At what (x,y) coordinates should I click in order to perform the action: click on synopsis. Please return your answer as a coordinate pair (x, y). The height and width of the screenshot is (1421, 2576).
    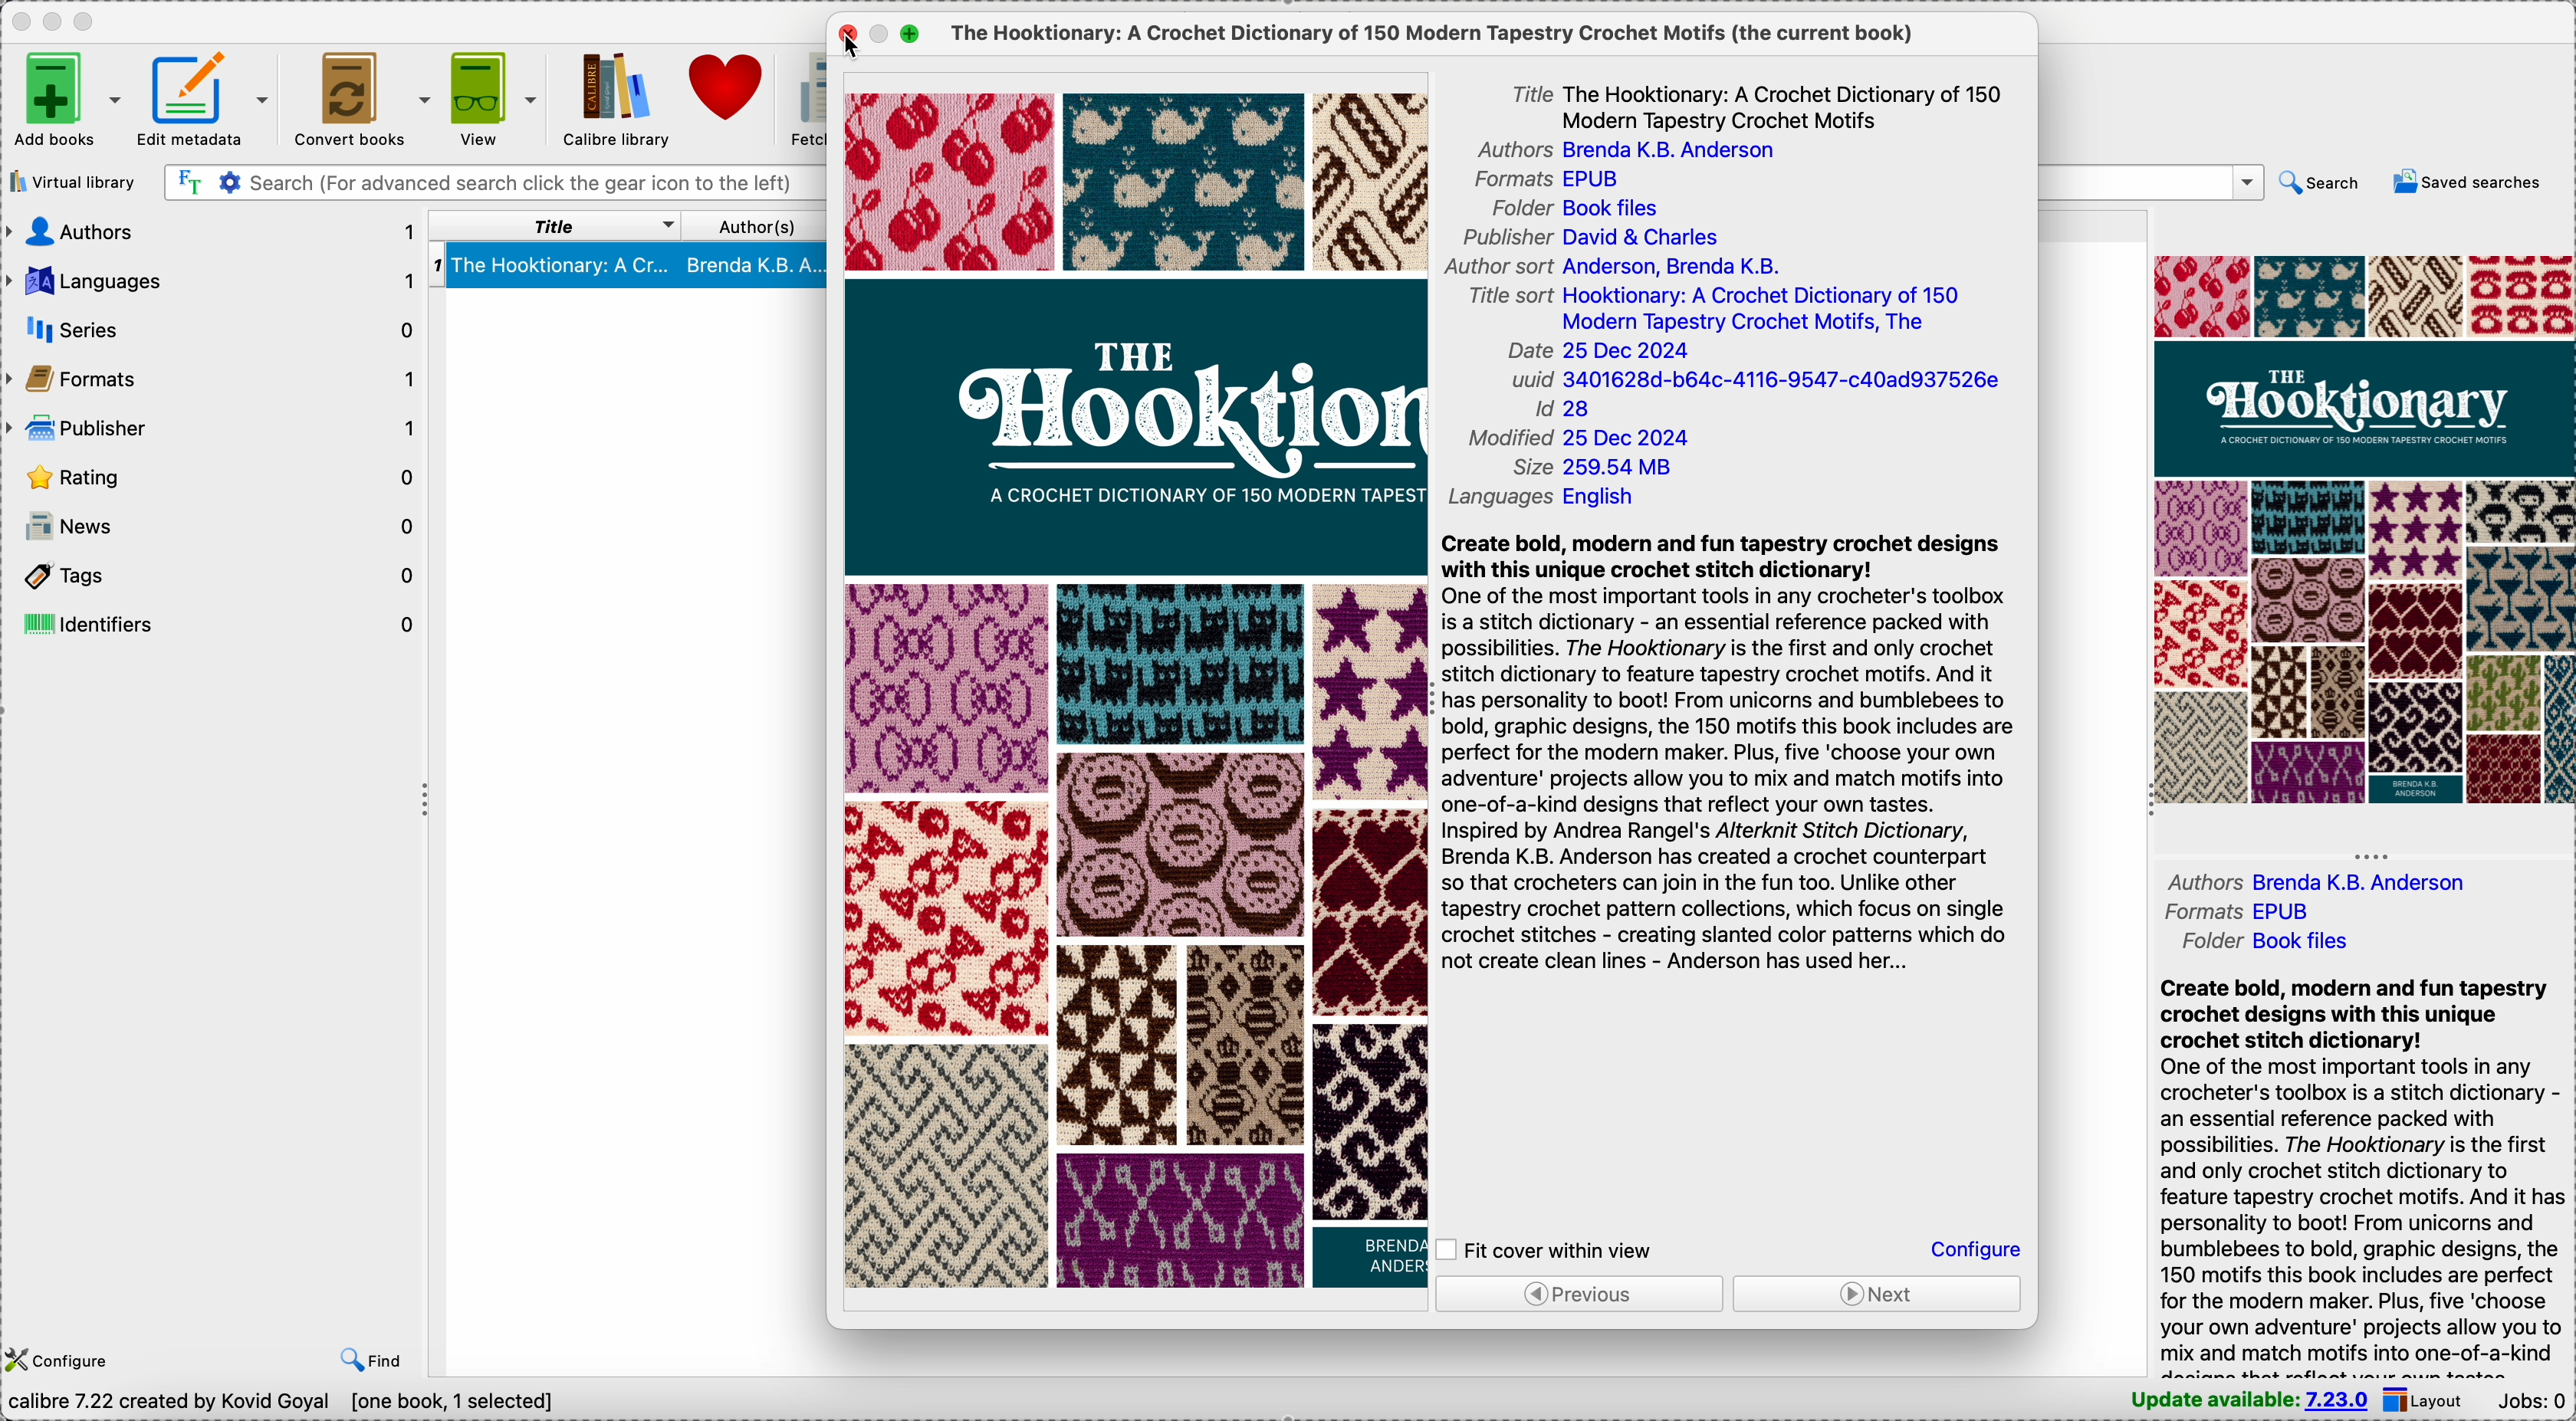
    Looking at the image, I should click on (2365, 1176).